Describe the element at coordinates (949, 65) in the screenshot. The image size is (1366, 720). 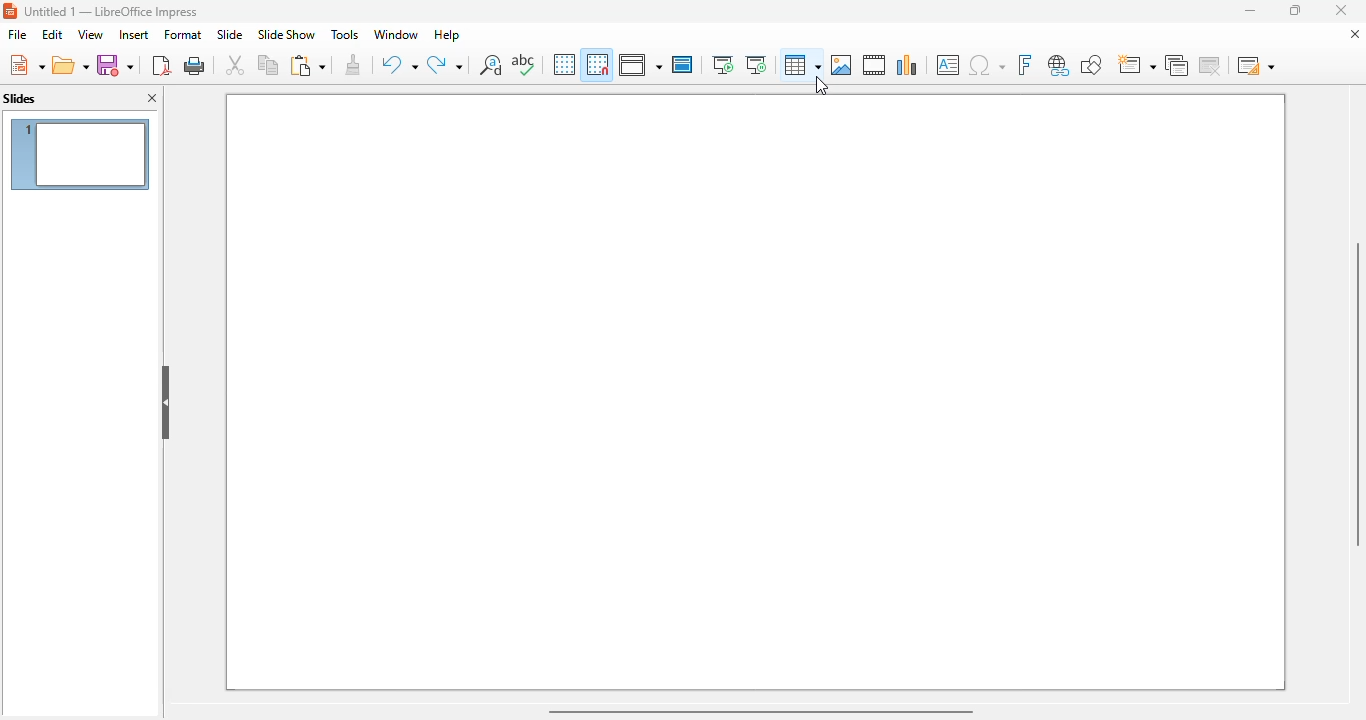
I see `insert text box` at that location.